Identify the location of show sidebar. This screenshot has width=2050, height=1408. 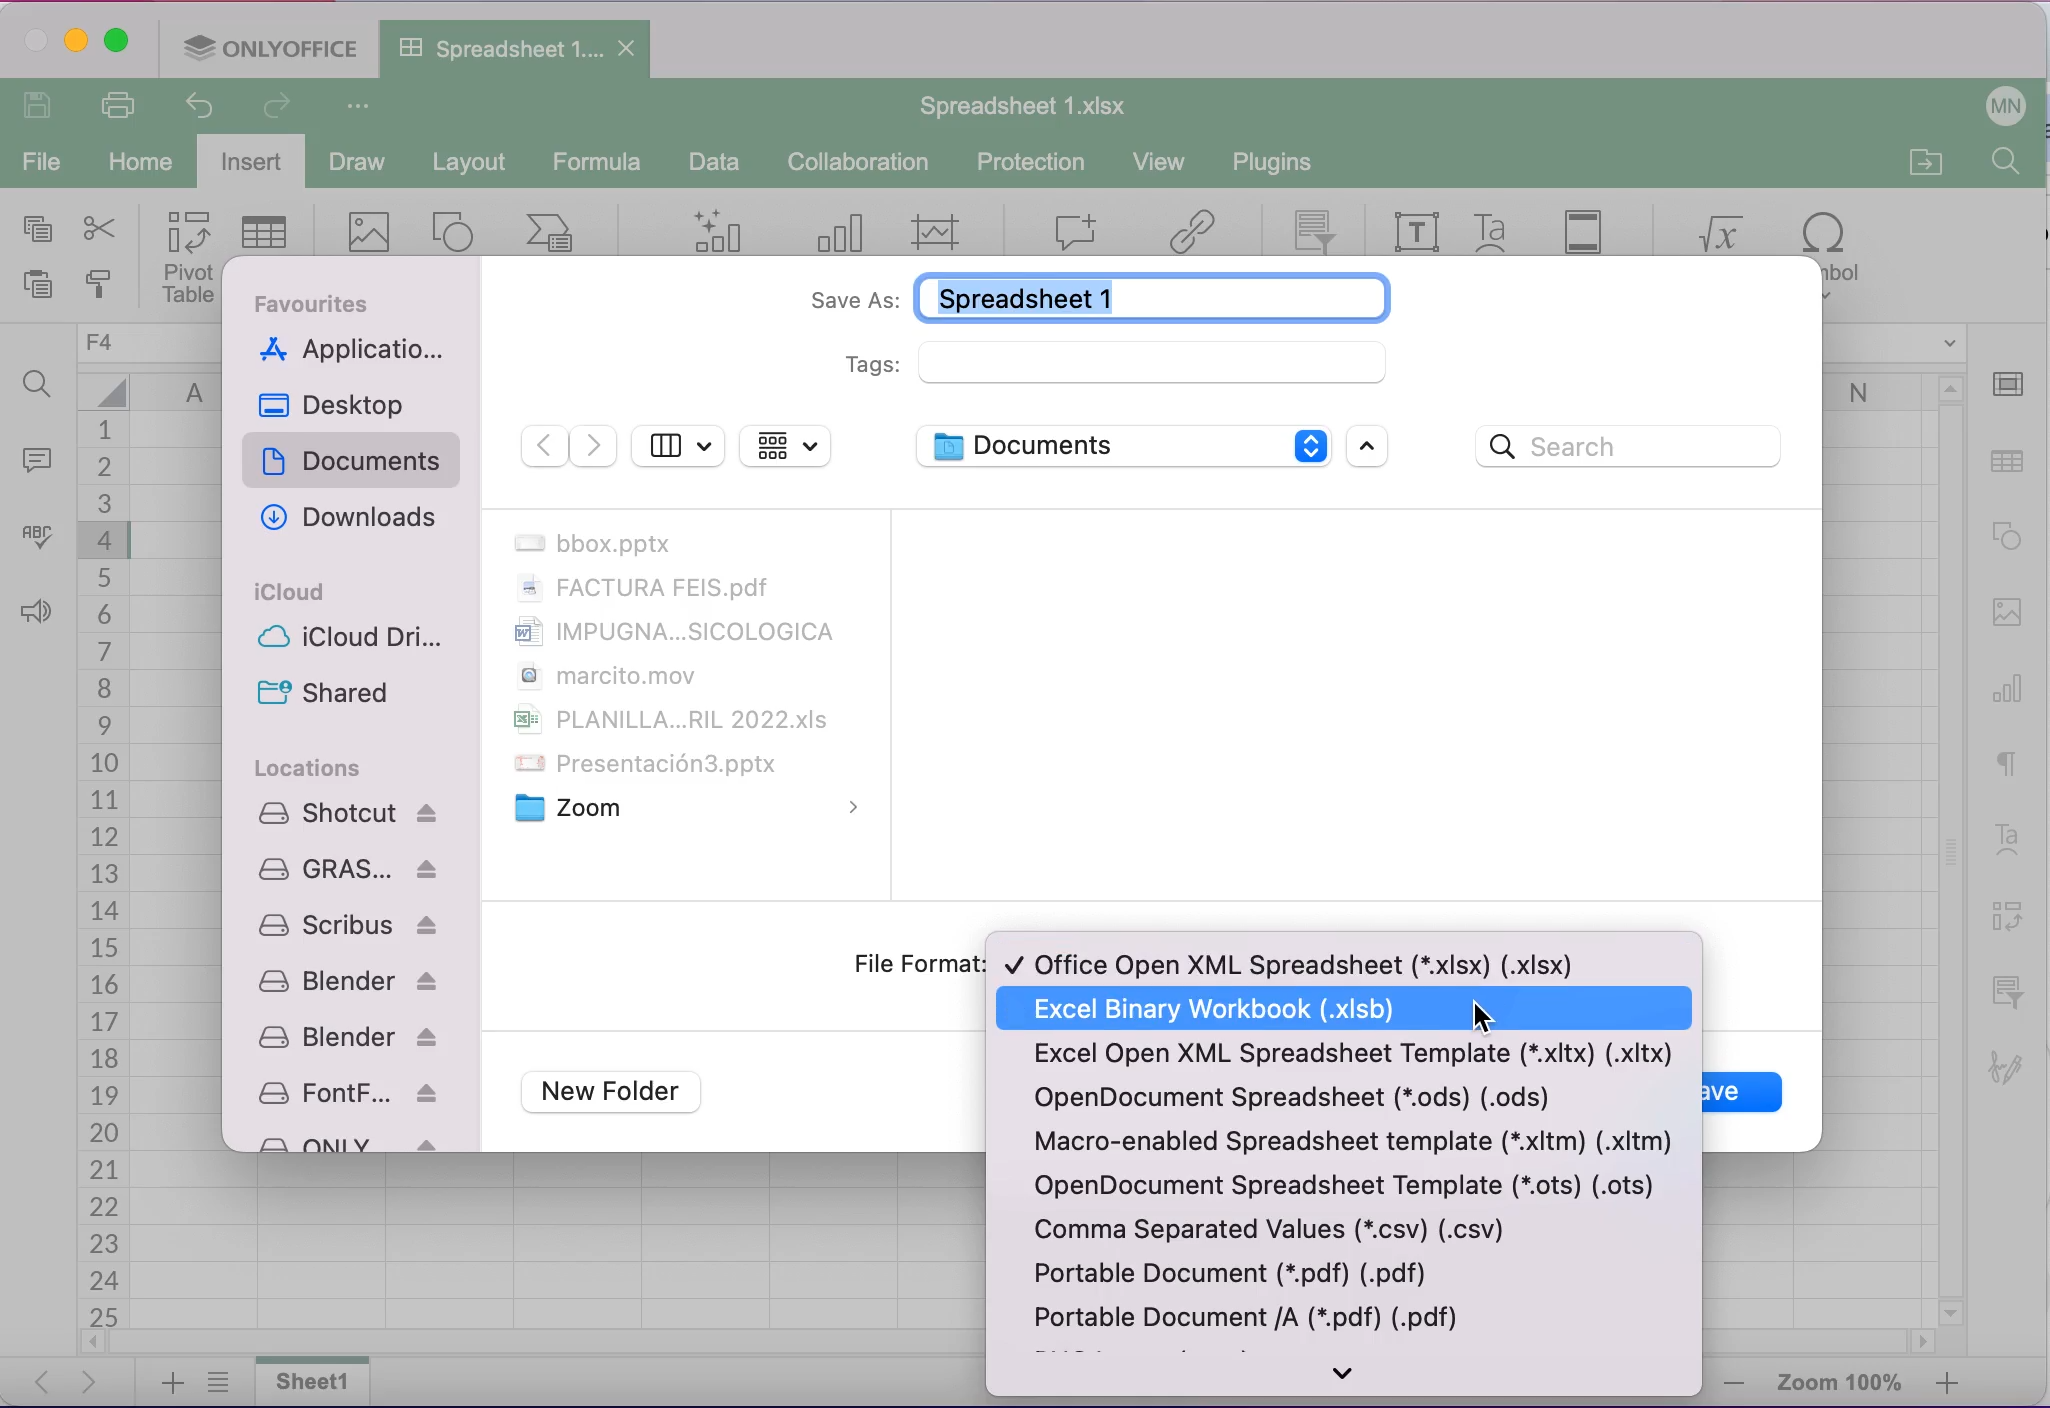
(678, 443).